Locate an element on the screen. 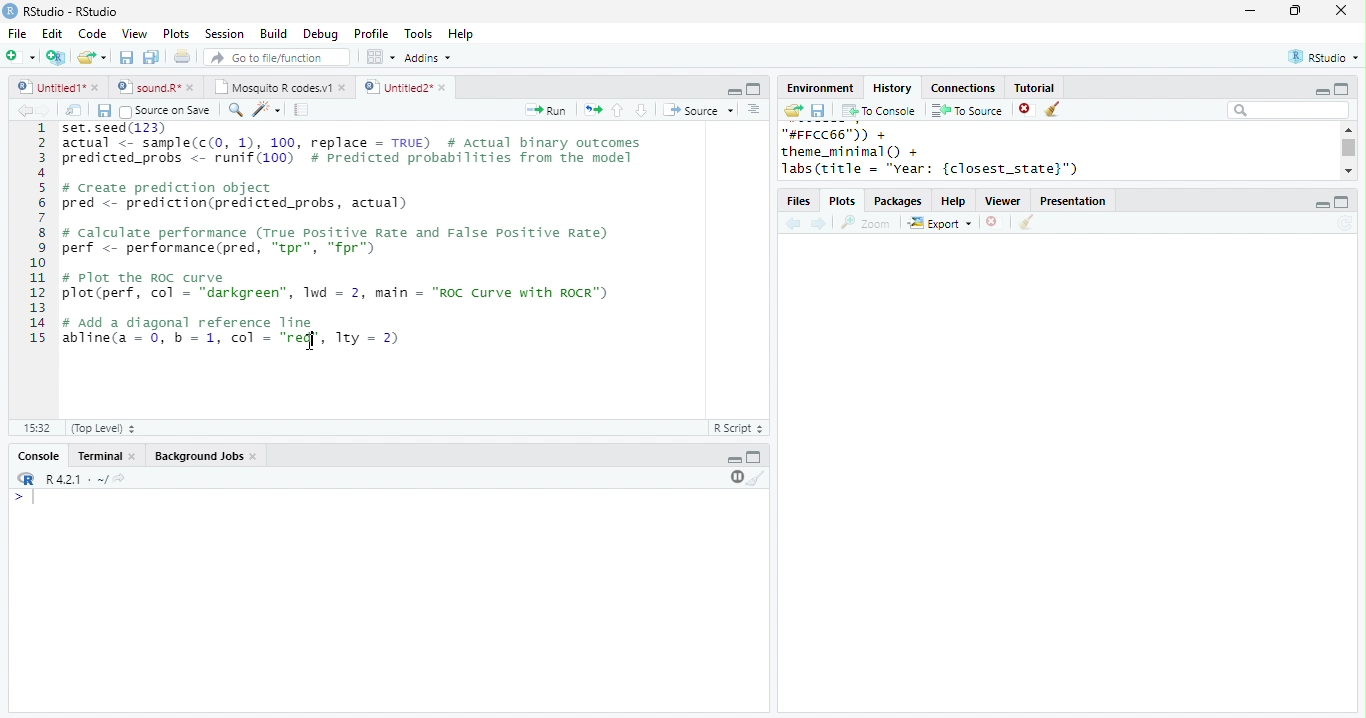  run is located at coordinates (545, 110).